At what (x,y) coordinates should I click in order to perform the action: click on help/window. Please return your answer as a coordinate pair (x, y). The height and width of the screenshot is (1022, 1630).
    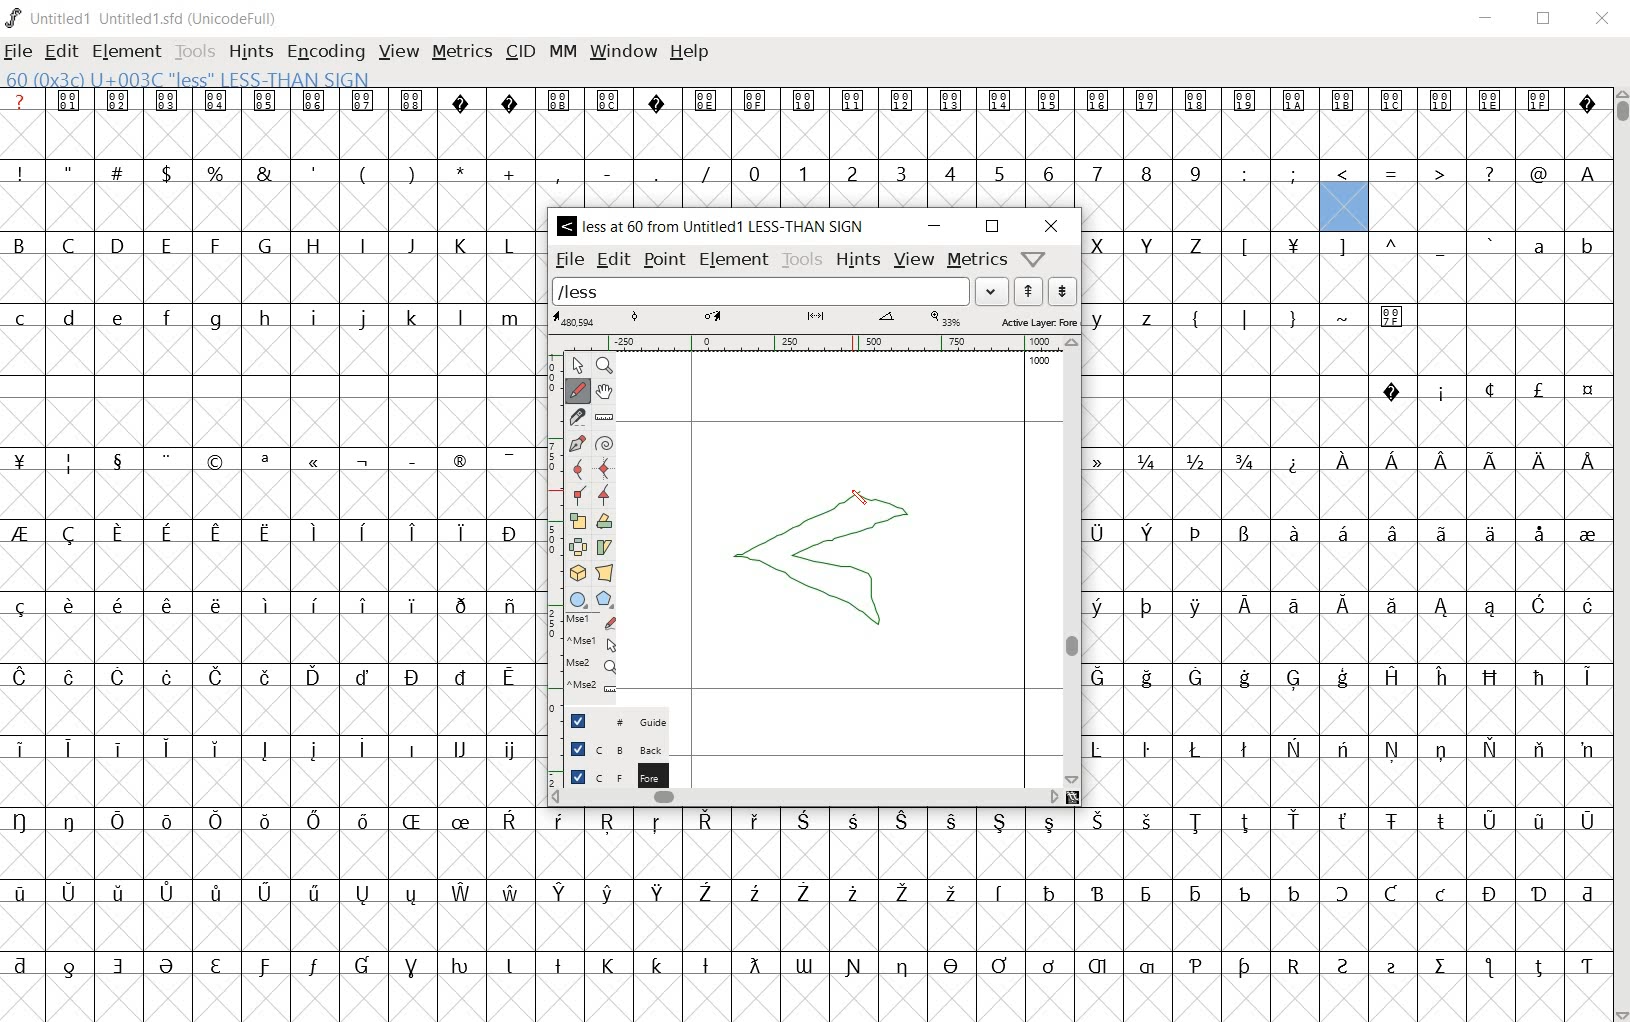
    Looking at the image, I should click on (1034, 257).